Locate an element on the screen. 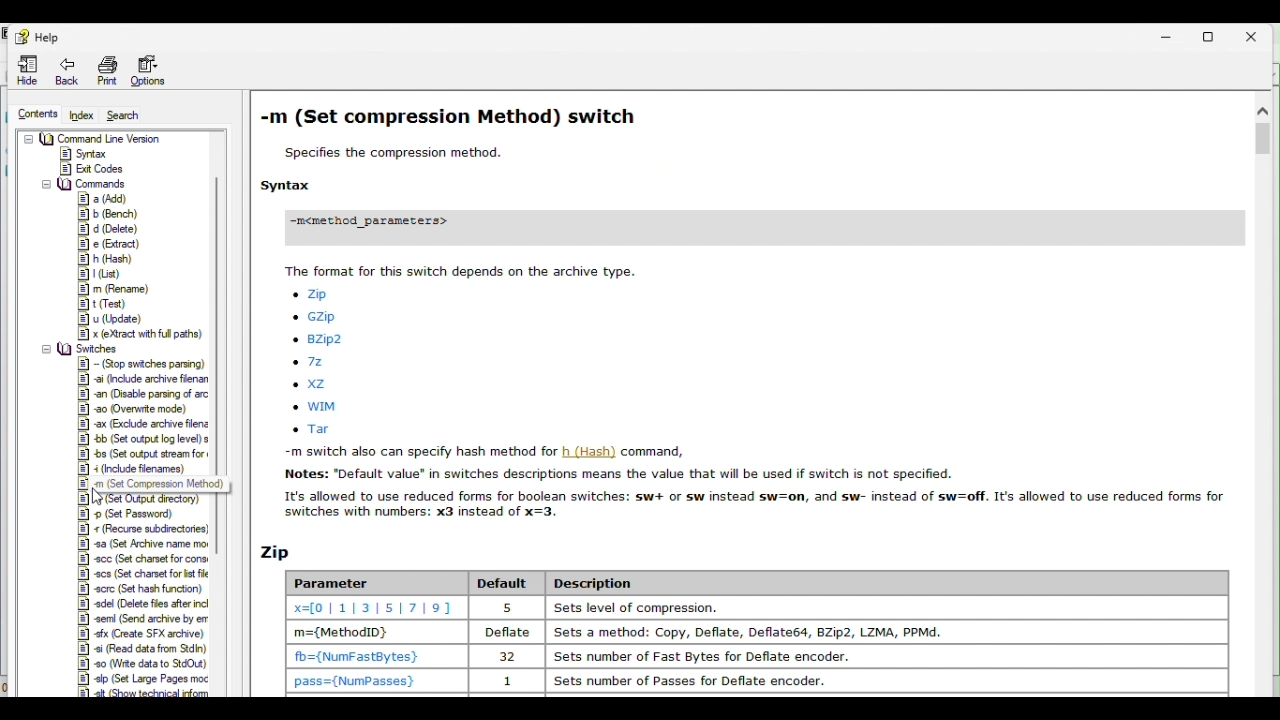  bb is located at coordinates (141, 438).